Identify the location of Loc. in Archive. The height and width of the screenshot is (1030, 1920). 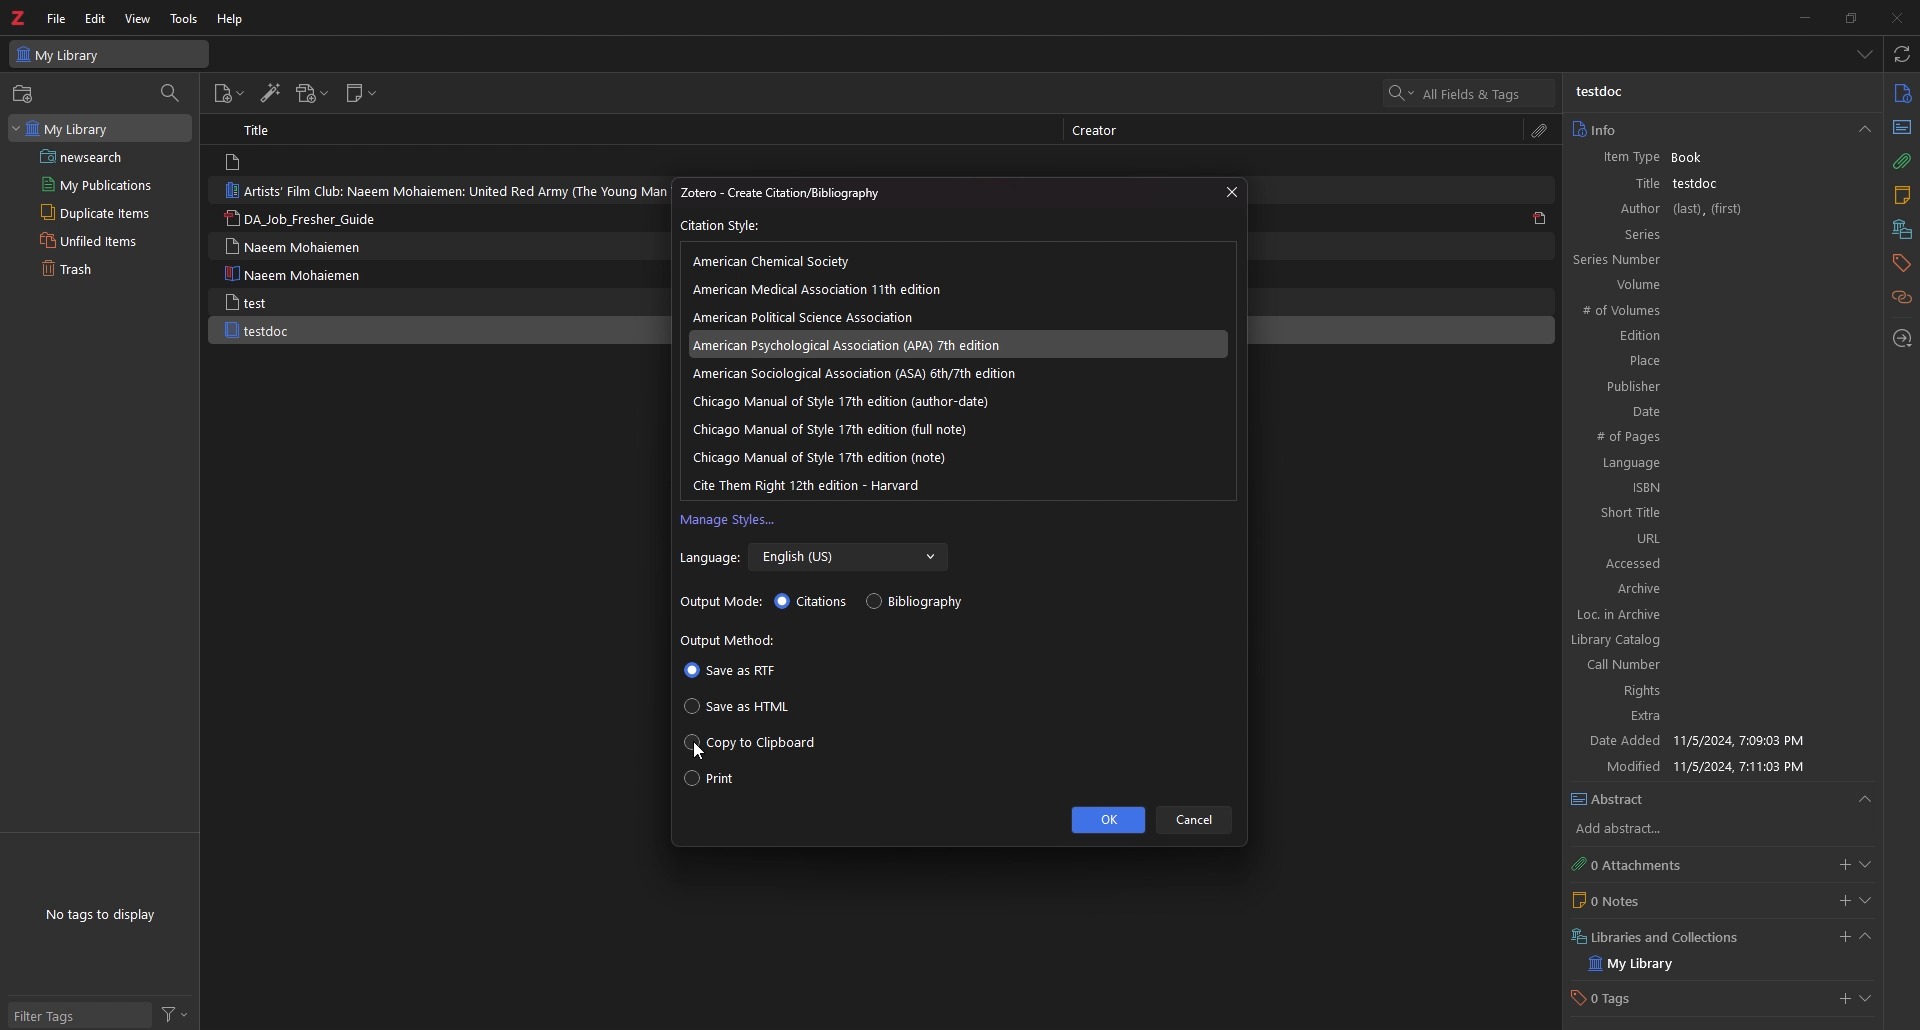
(1708, 615).